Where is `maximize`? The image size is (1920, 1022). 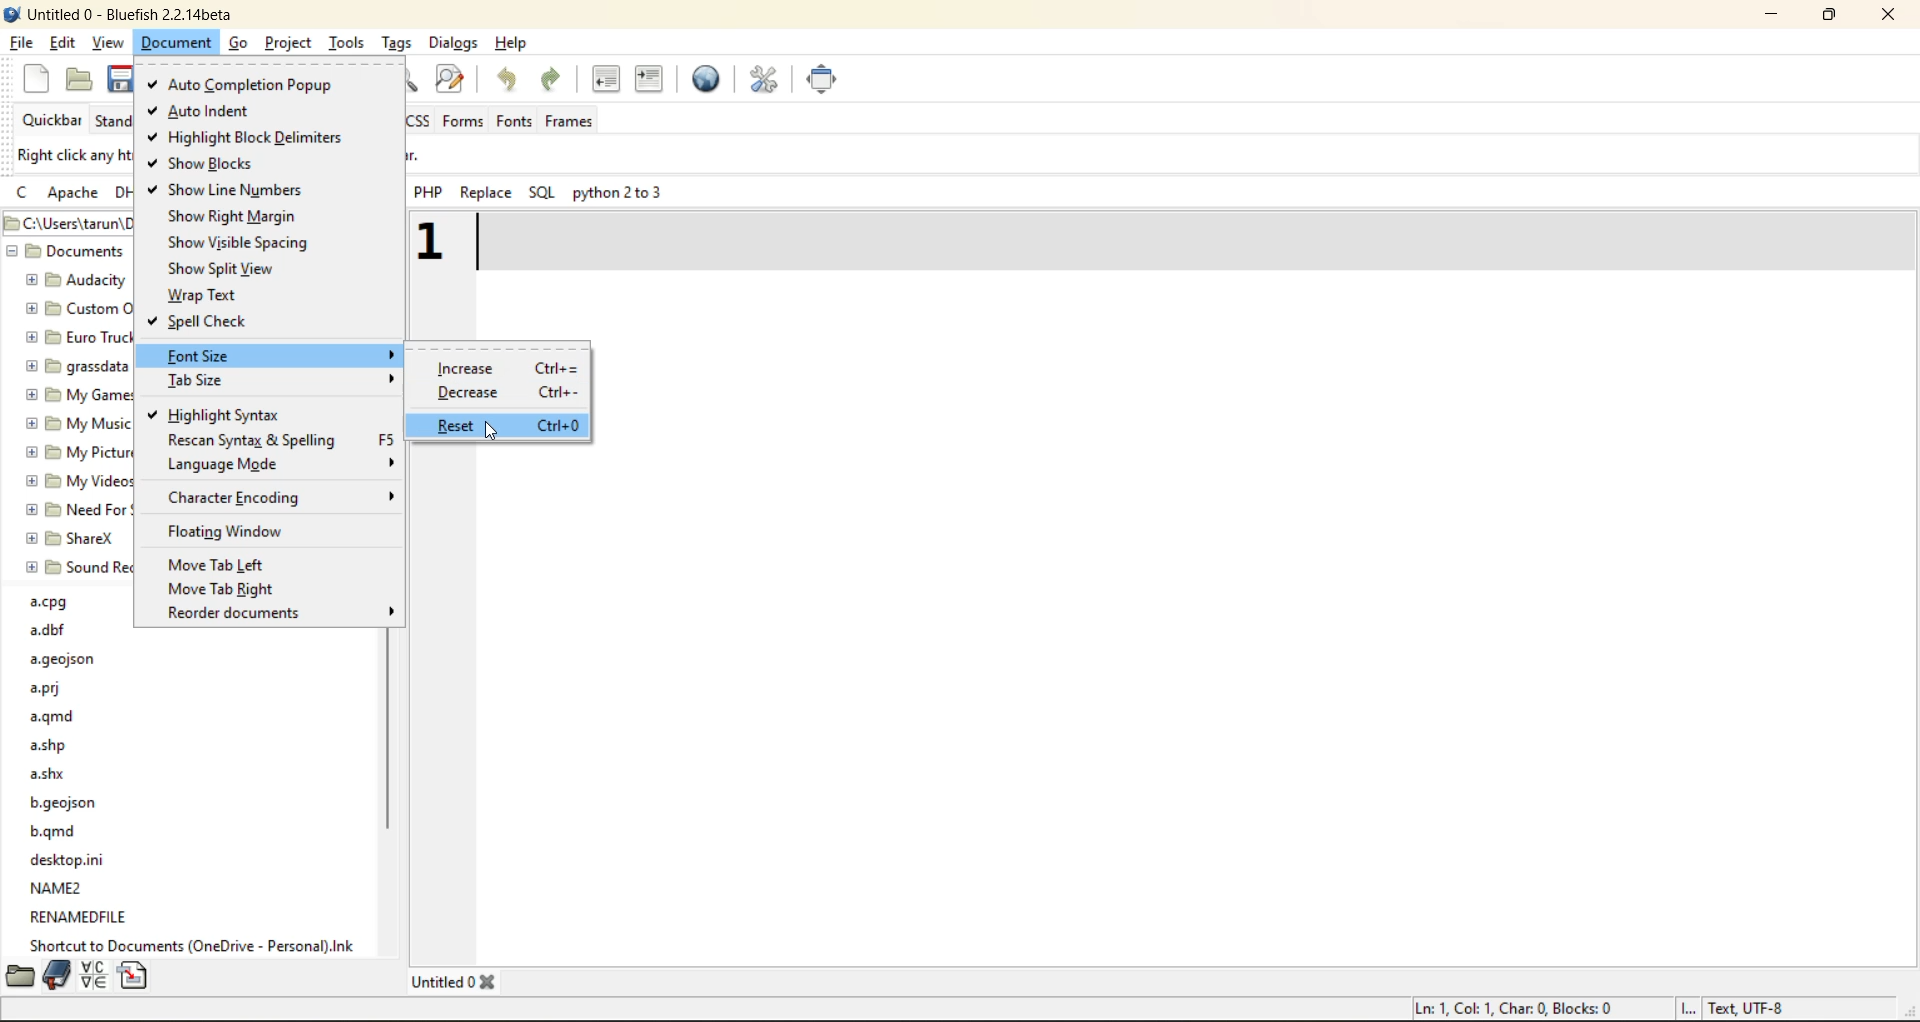 maximize is located at coordinates (1827, 15).